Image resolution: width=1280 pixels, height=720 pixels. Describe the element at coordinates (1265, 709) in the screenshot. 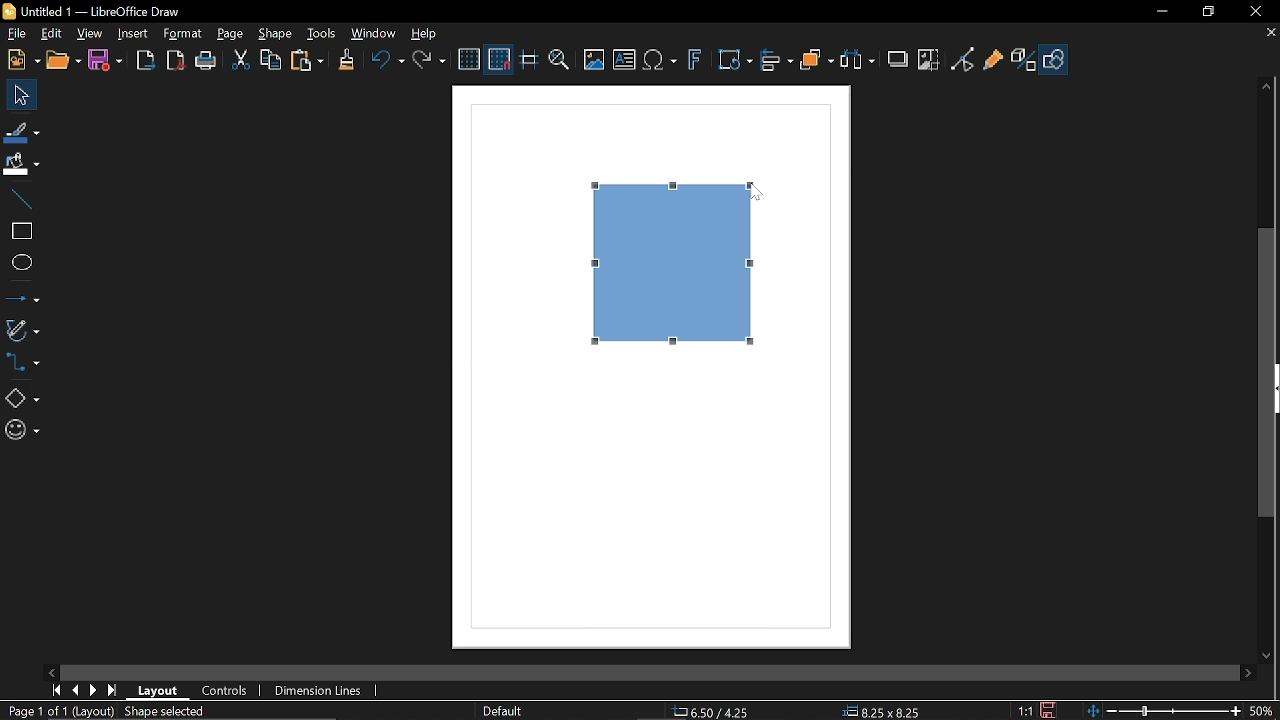

I see `50% (current zoom level)` at that location.